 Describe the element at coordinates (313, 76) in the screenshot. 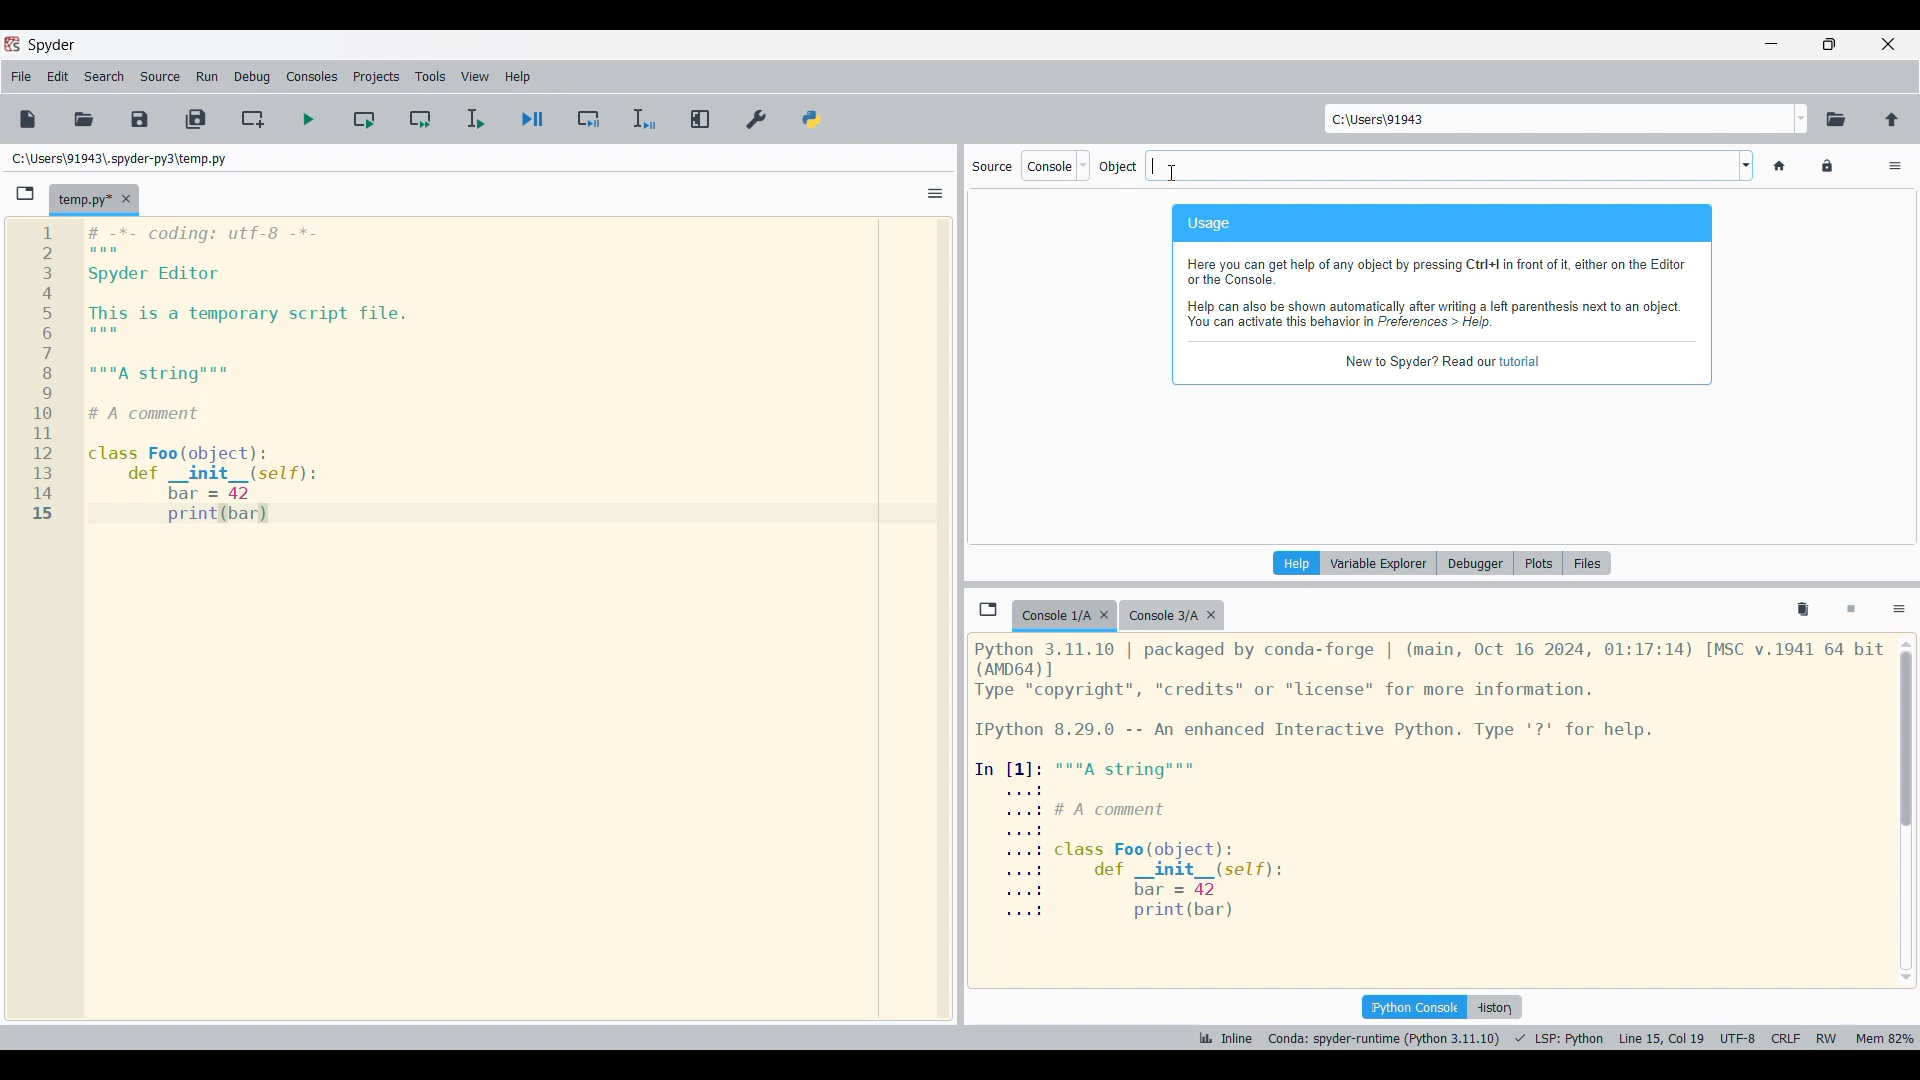

I see `Consoles menu` at that location.